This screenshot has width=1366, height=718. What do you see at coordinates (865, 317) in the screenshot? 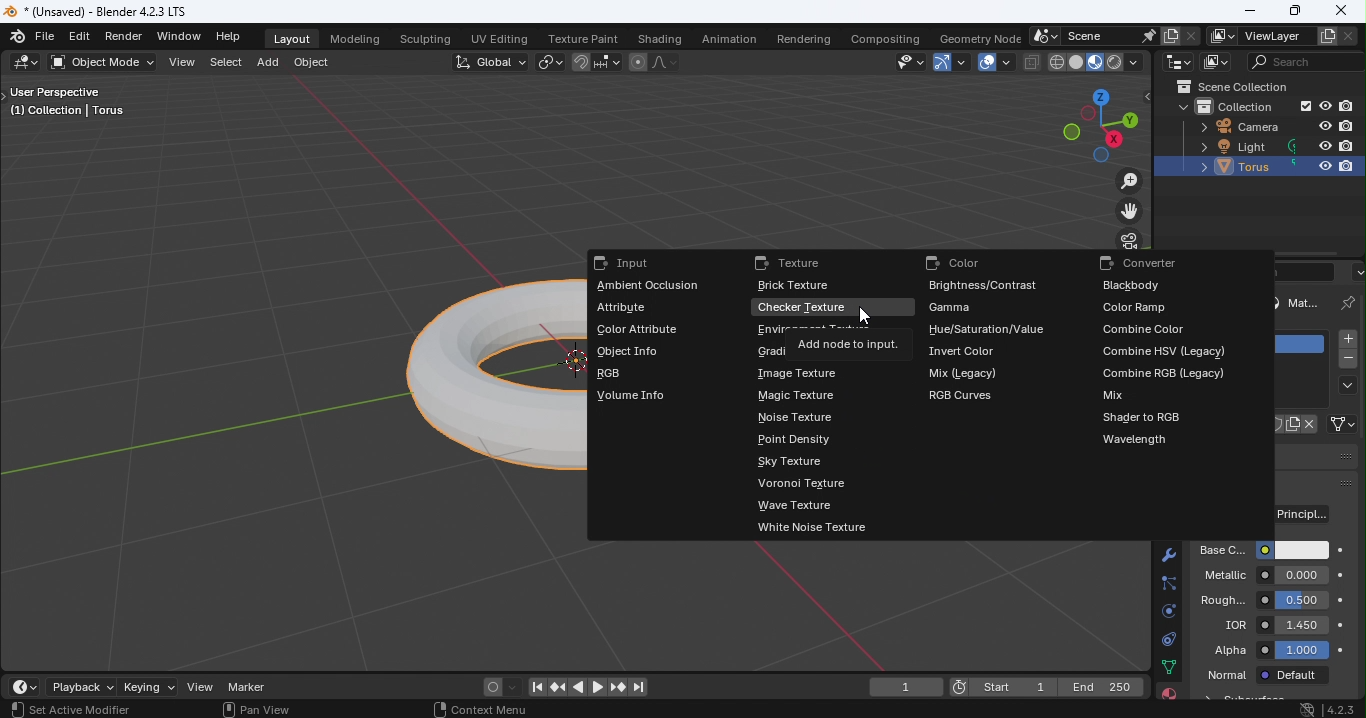
I see `Cursor` at bounding box center [865, 317].